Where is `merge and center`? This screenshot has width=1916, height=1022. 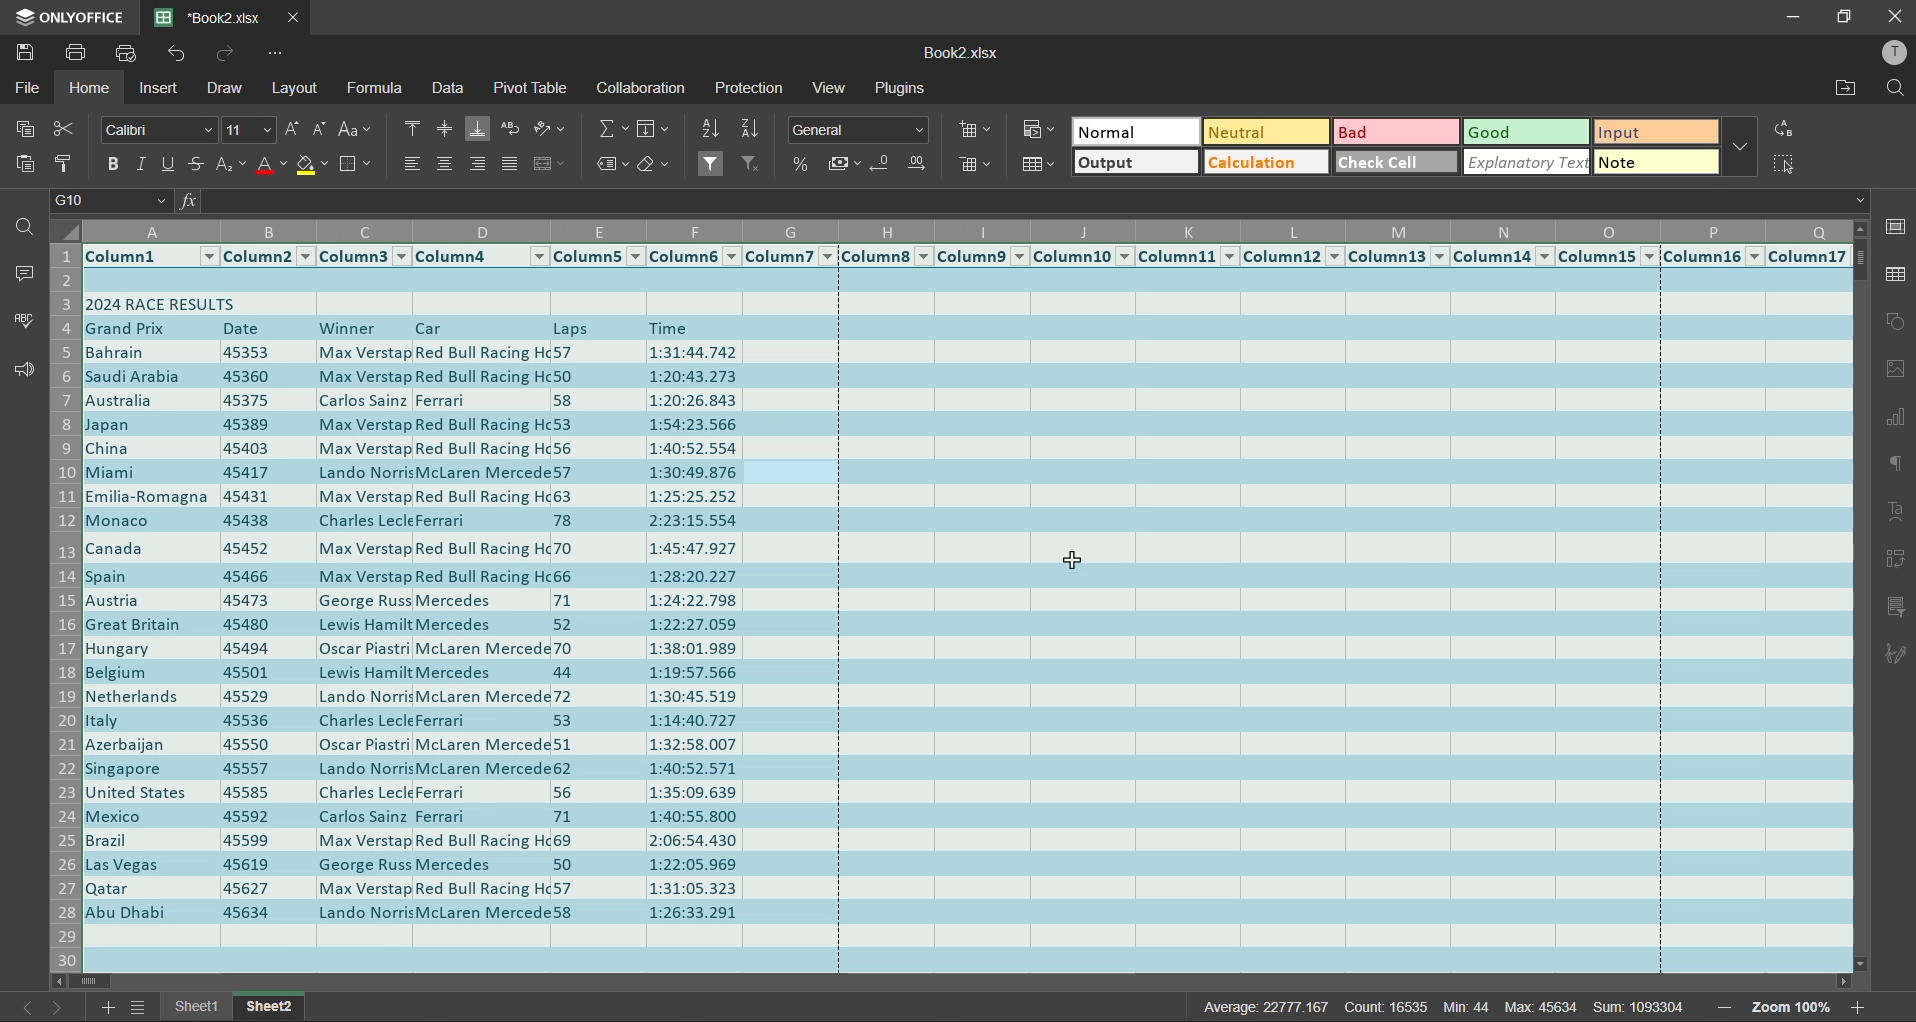
merge and center is located at coordinates (552, 165).